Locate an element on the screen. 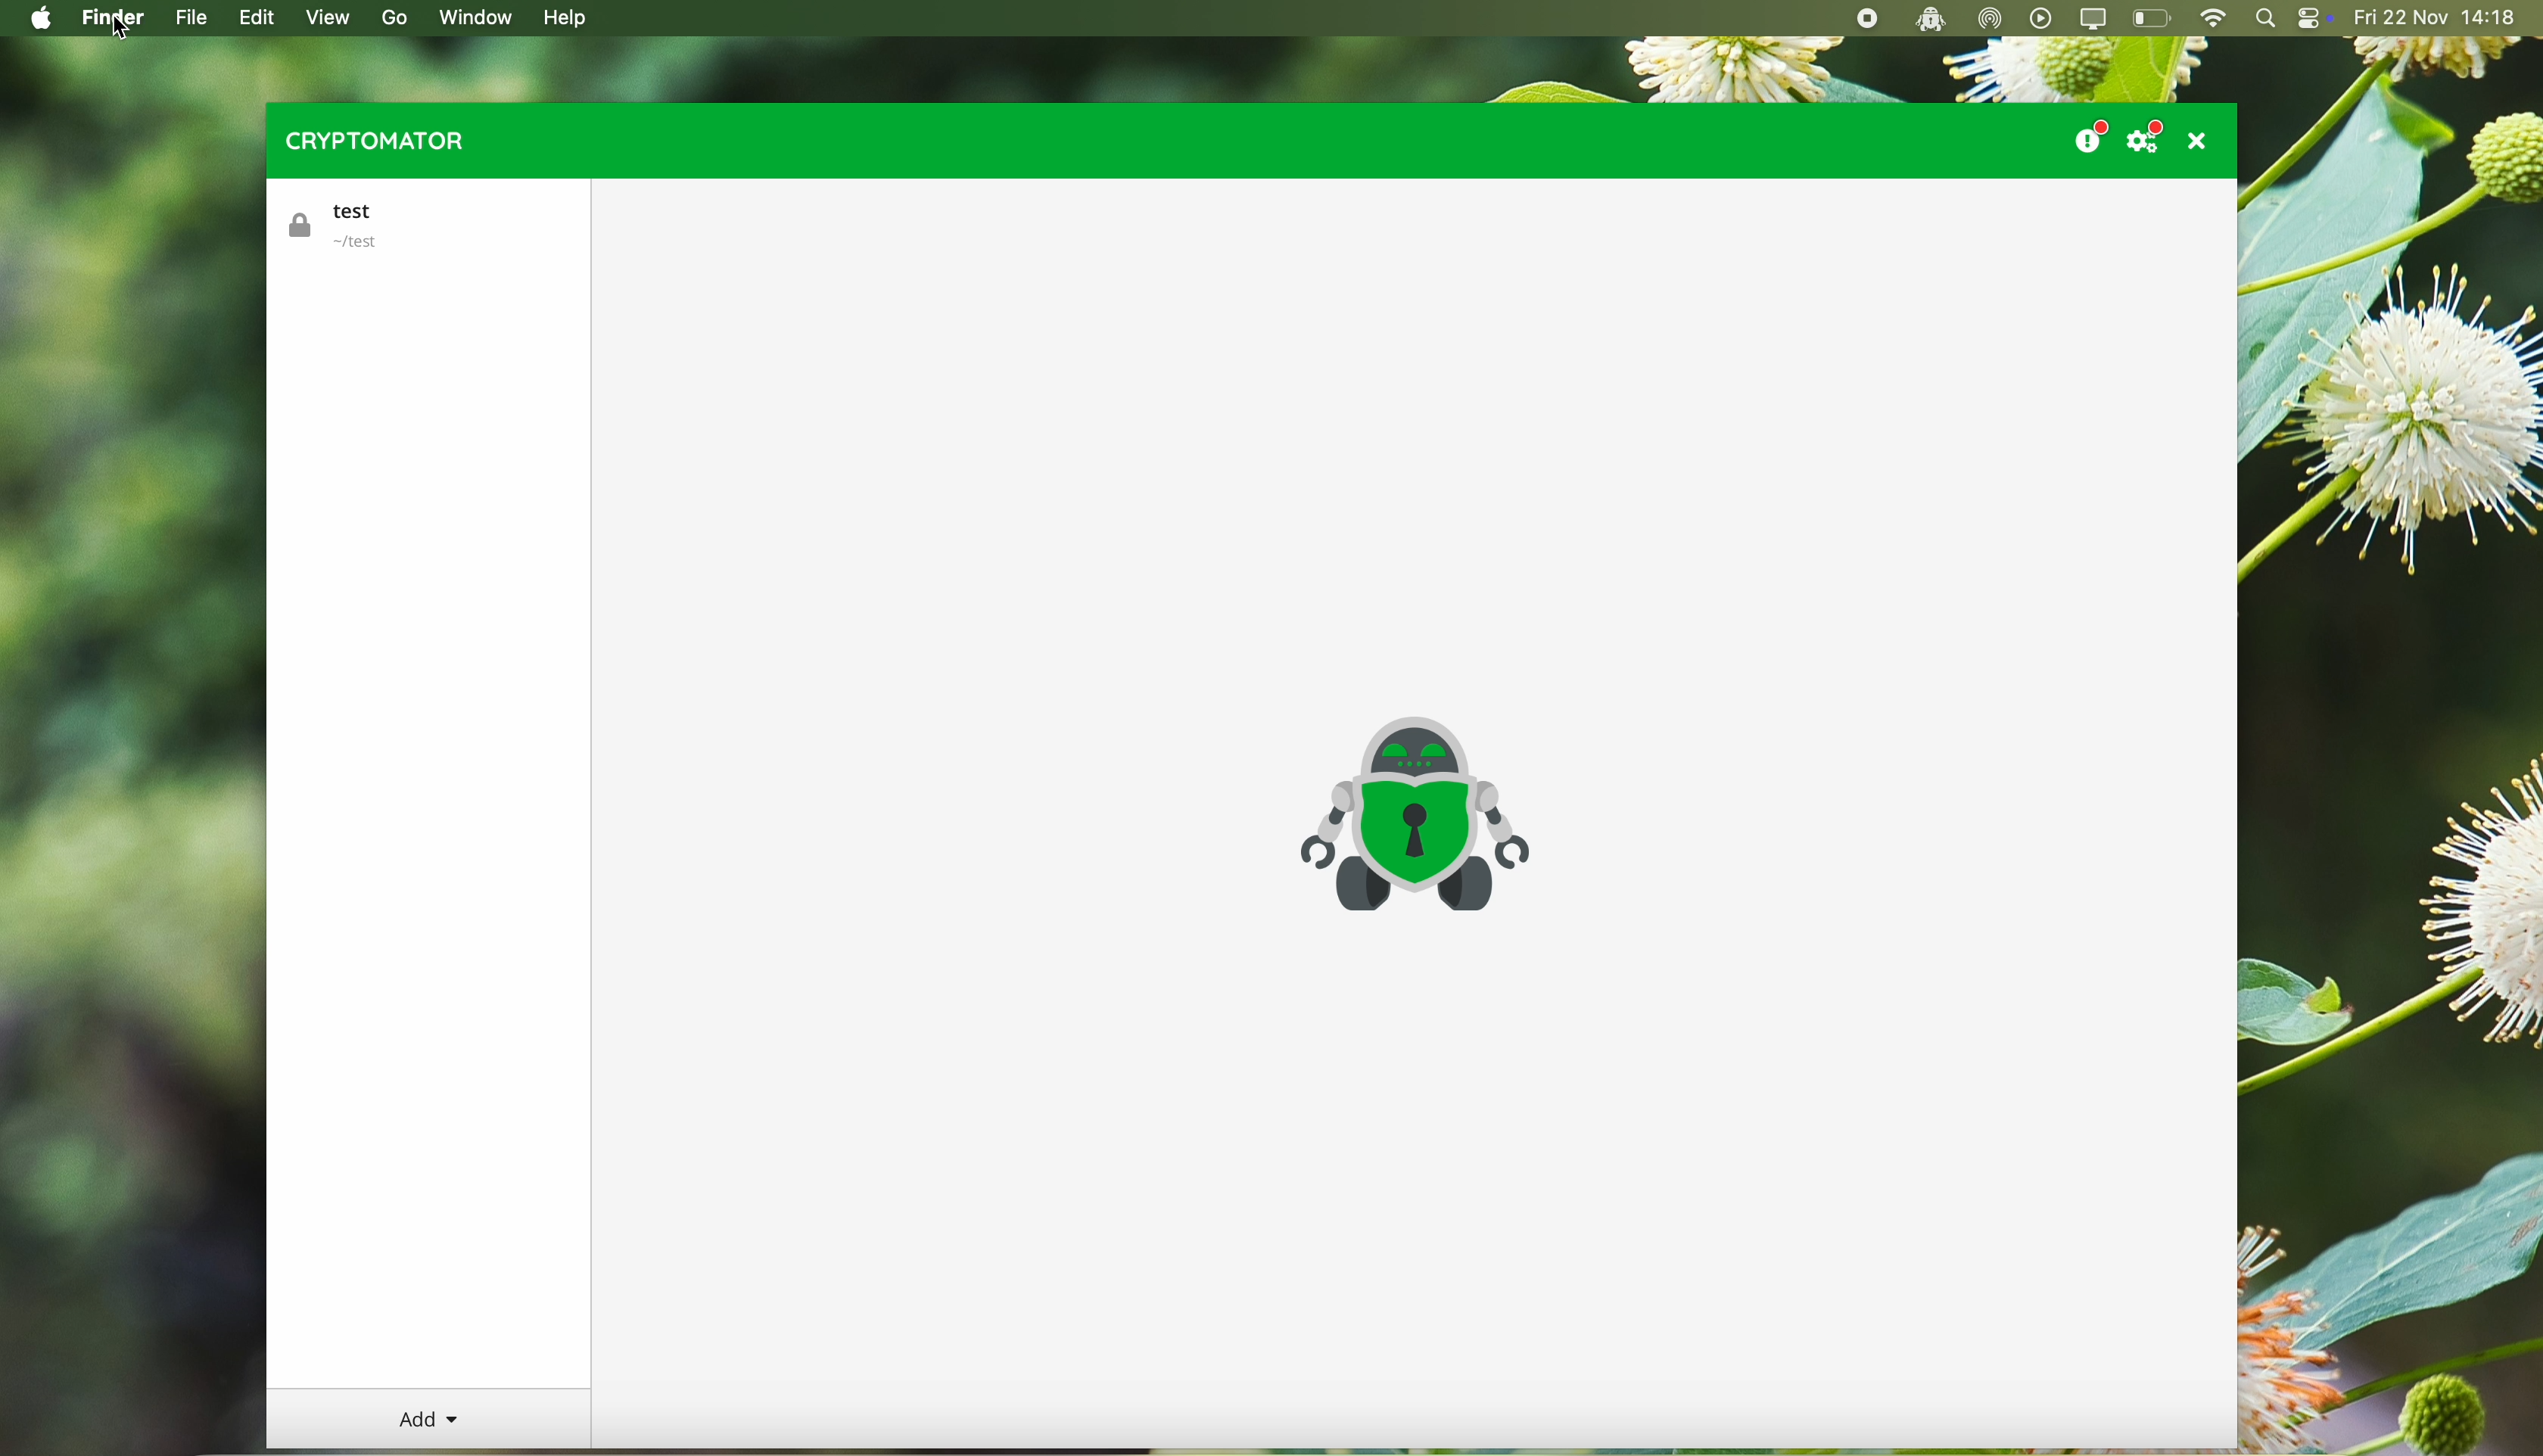 The image size is (2543, 1456). Cursor is located at coordinates (120, 27).